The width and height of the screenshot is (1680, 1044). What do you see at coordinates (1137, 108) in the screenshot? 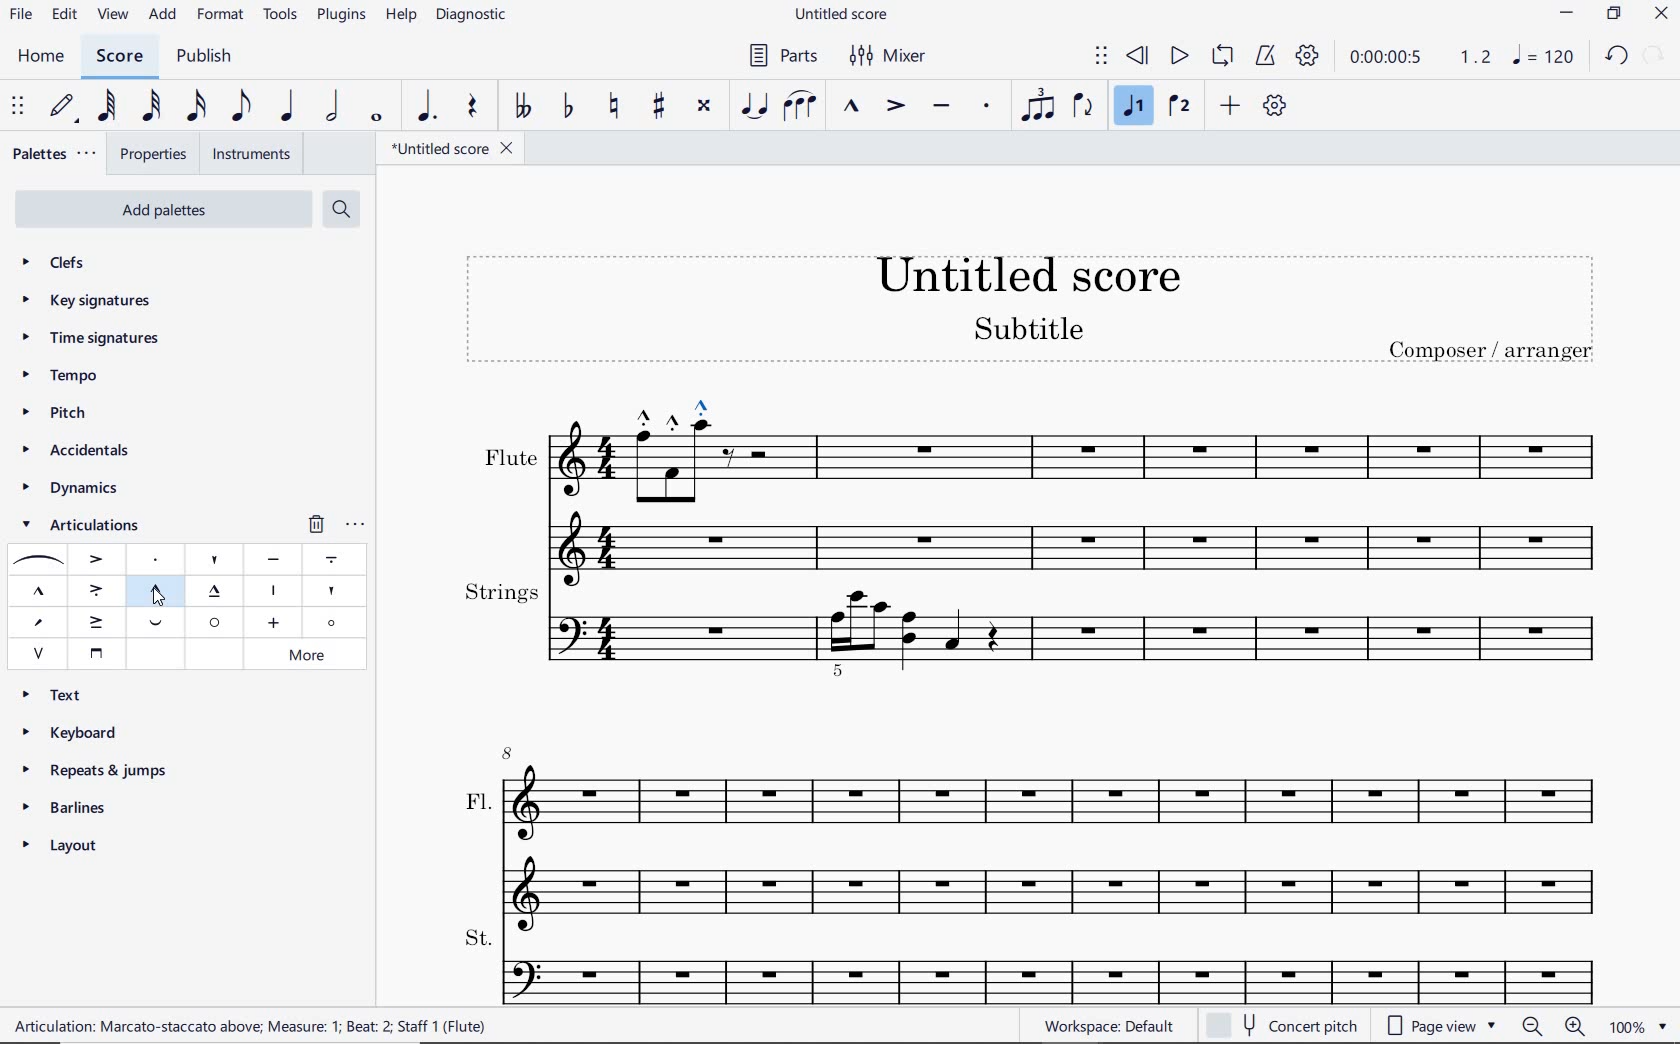
I see `VOICE 1` at bounding box center [1137, 108].